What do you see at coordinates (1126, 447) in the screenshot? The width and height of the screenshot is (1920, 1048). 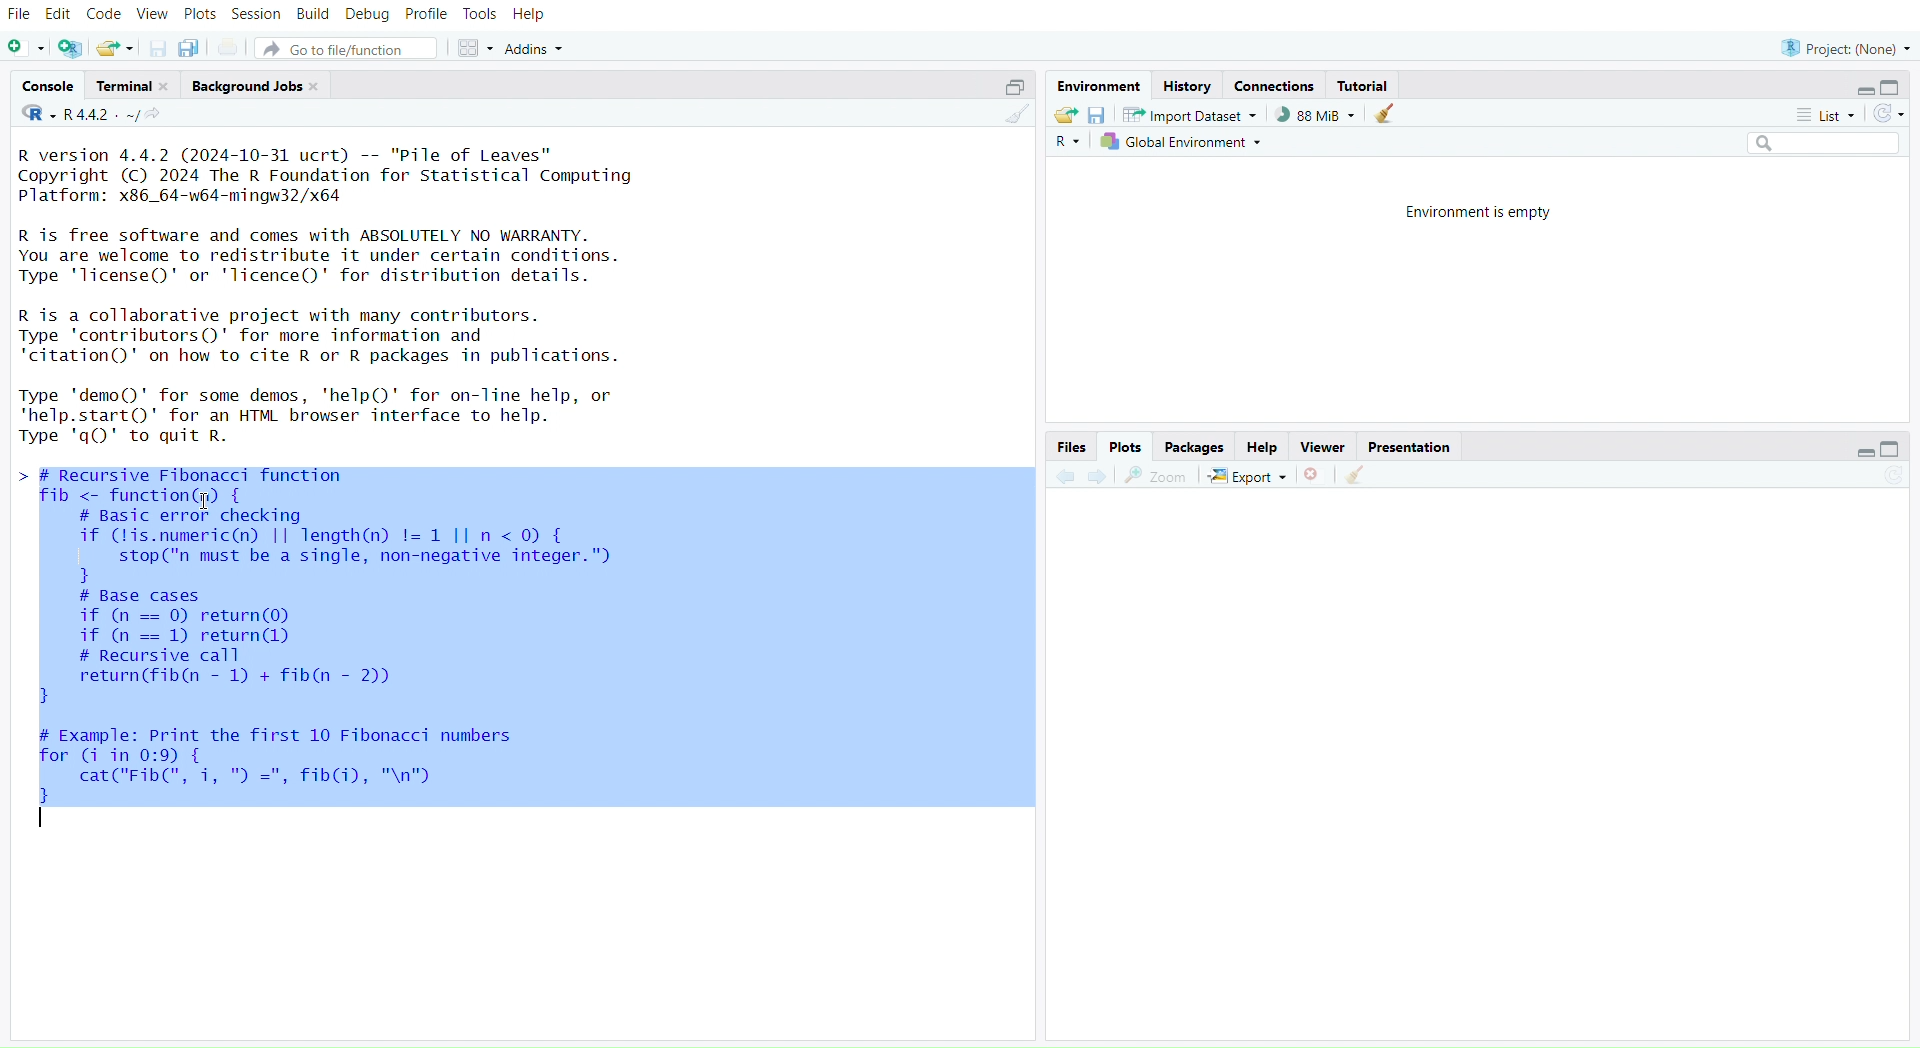 I see `plots` at bounding box center [1126, 447].